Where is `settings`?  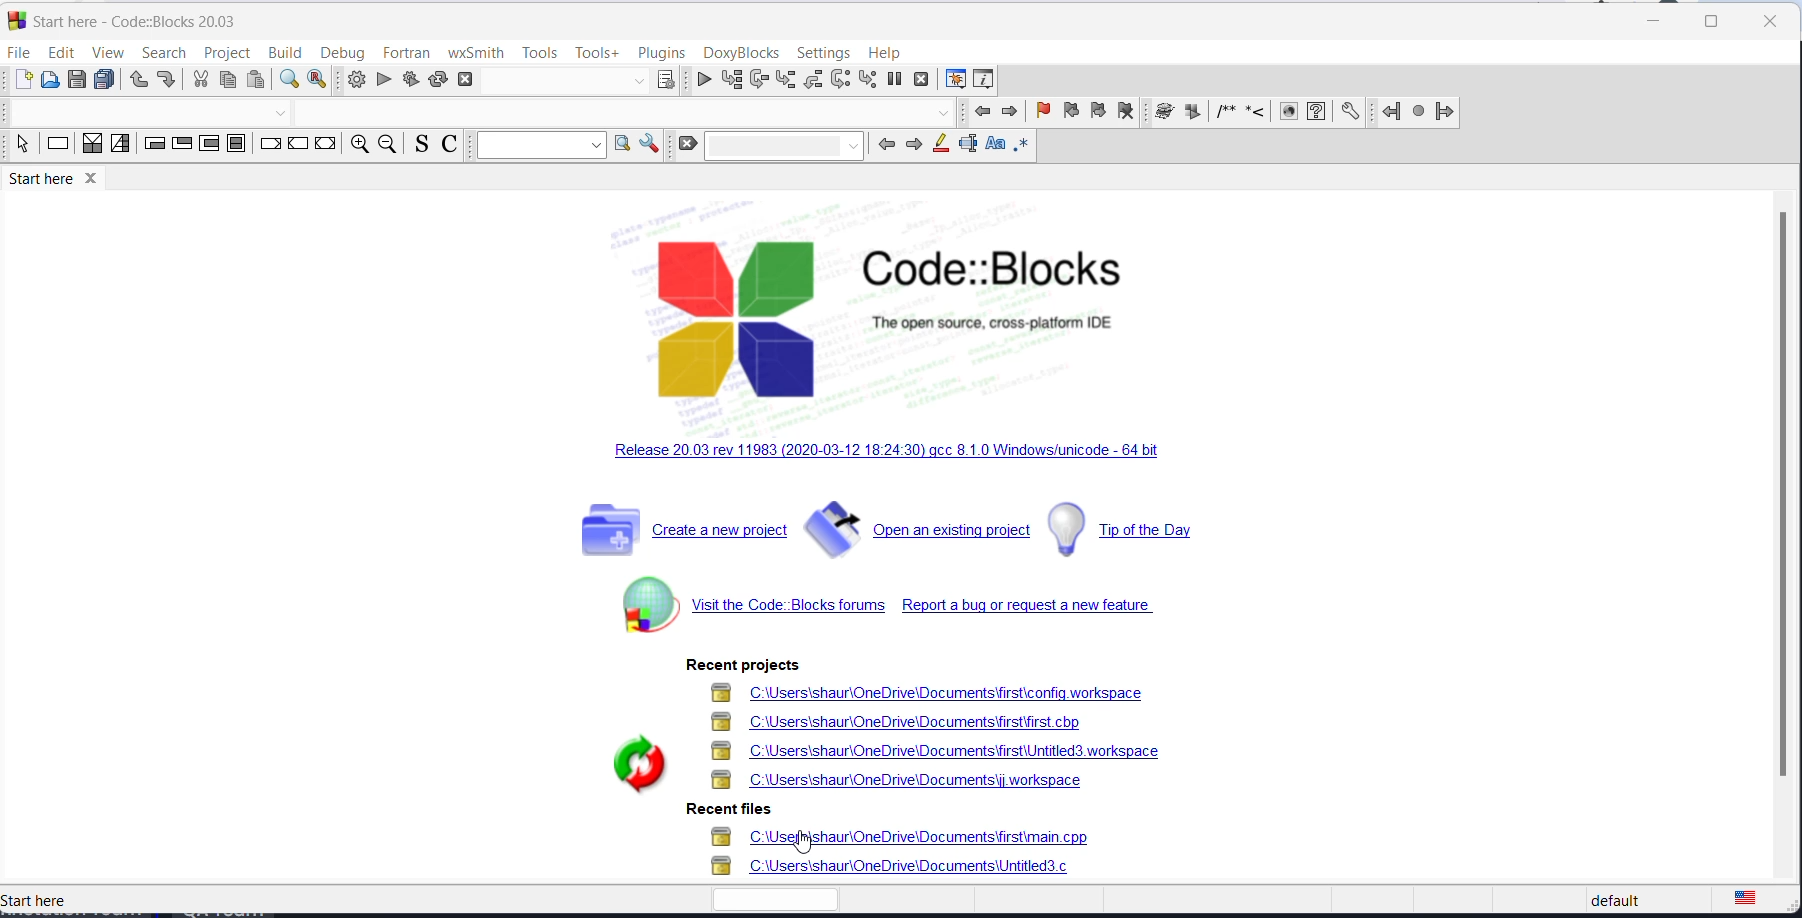 settings is located at coordinates (652, 144).